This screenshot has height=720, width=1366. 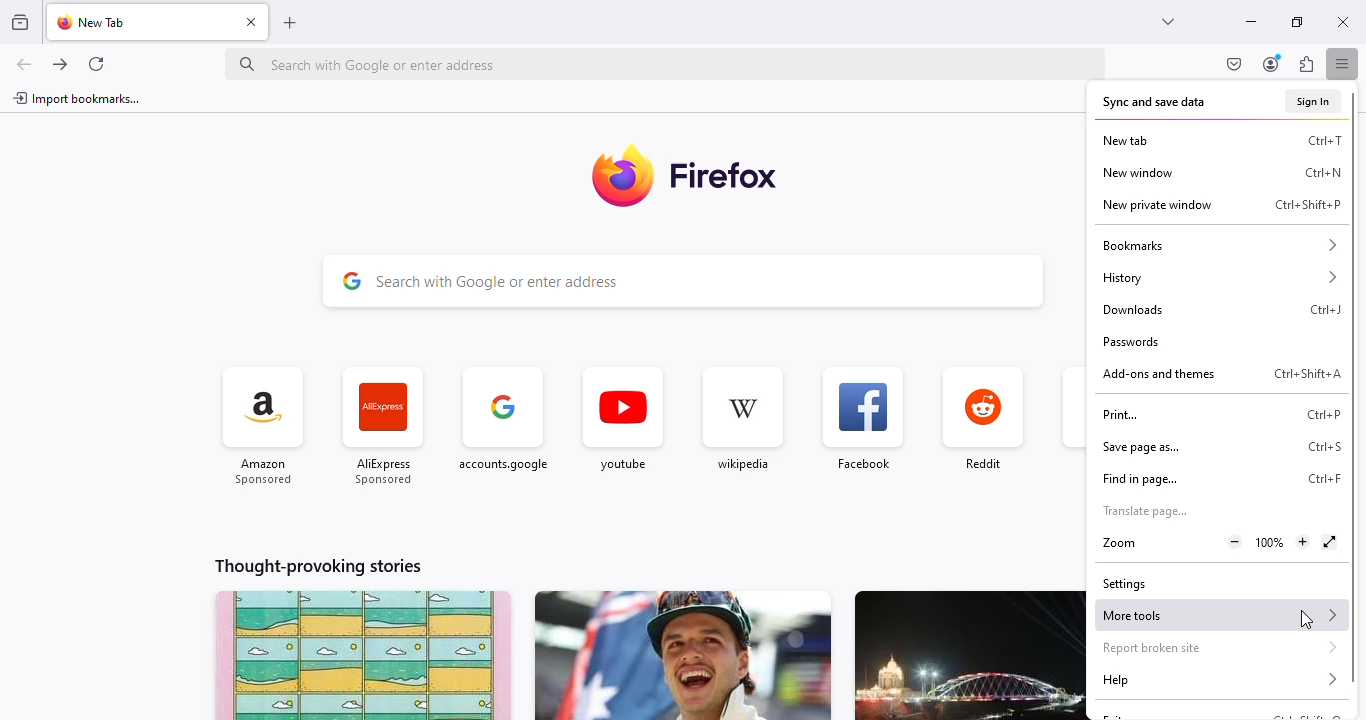 What do you see at coordinates (1344, 22) in the screenshot?
I see `close` at bounding box center [1344, 22].